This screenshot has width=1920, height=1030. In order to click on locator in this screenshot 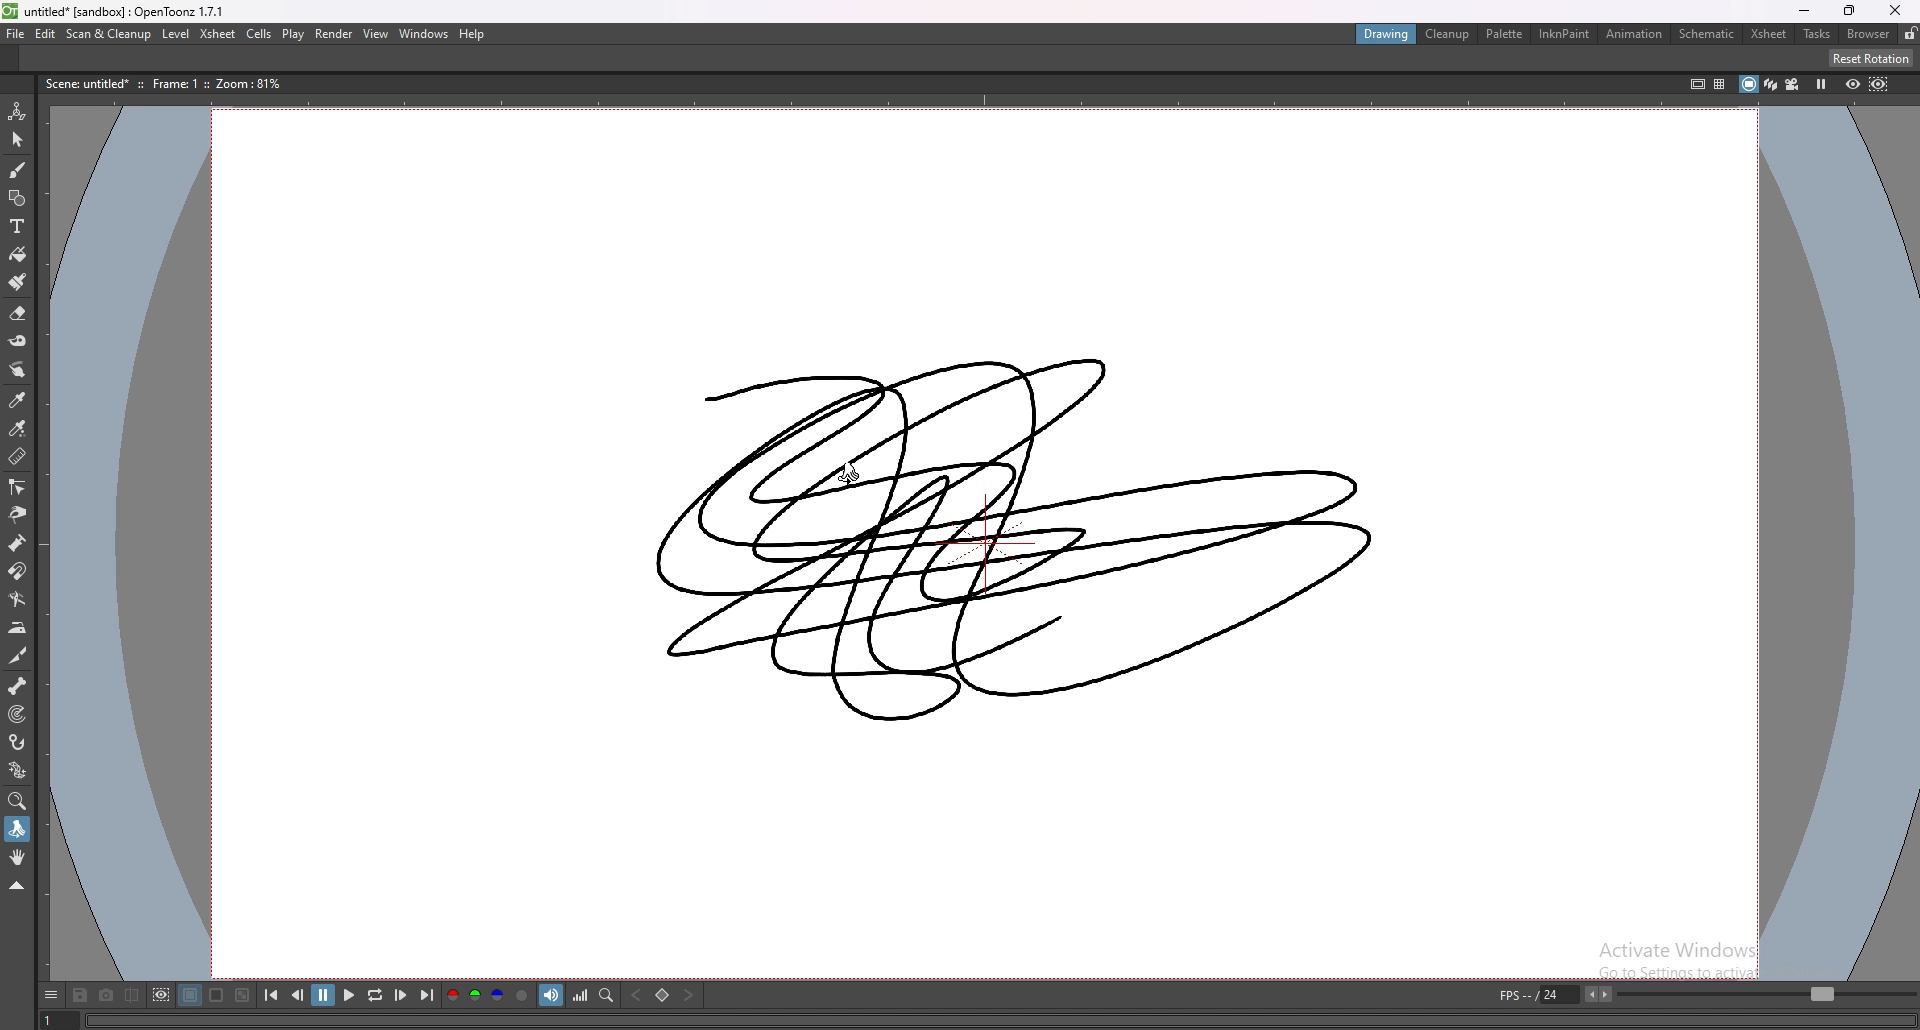, I will do `click(607, 996)`.